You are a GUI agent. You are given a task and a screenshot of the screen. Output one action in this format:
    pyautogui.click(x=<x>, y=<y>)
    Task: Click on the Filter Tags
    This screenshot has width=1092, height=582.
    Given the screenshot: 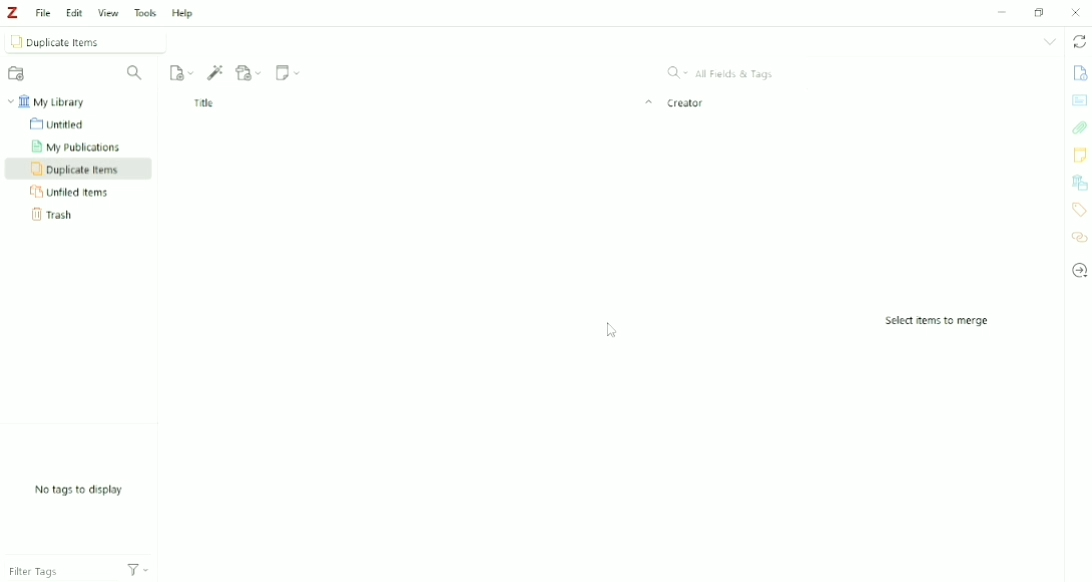 What is the action you would take?
    pyautogui.click(x=53, y=568)
    